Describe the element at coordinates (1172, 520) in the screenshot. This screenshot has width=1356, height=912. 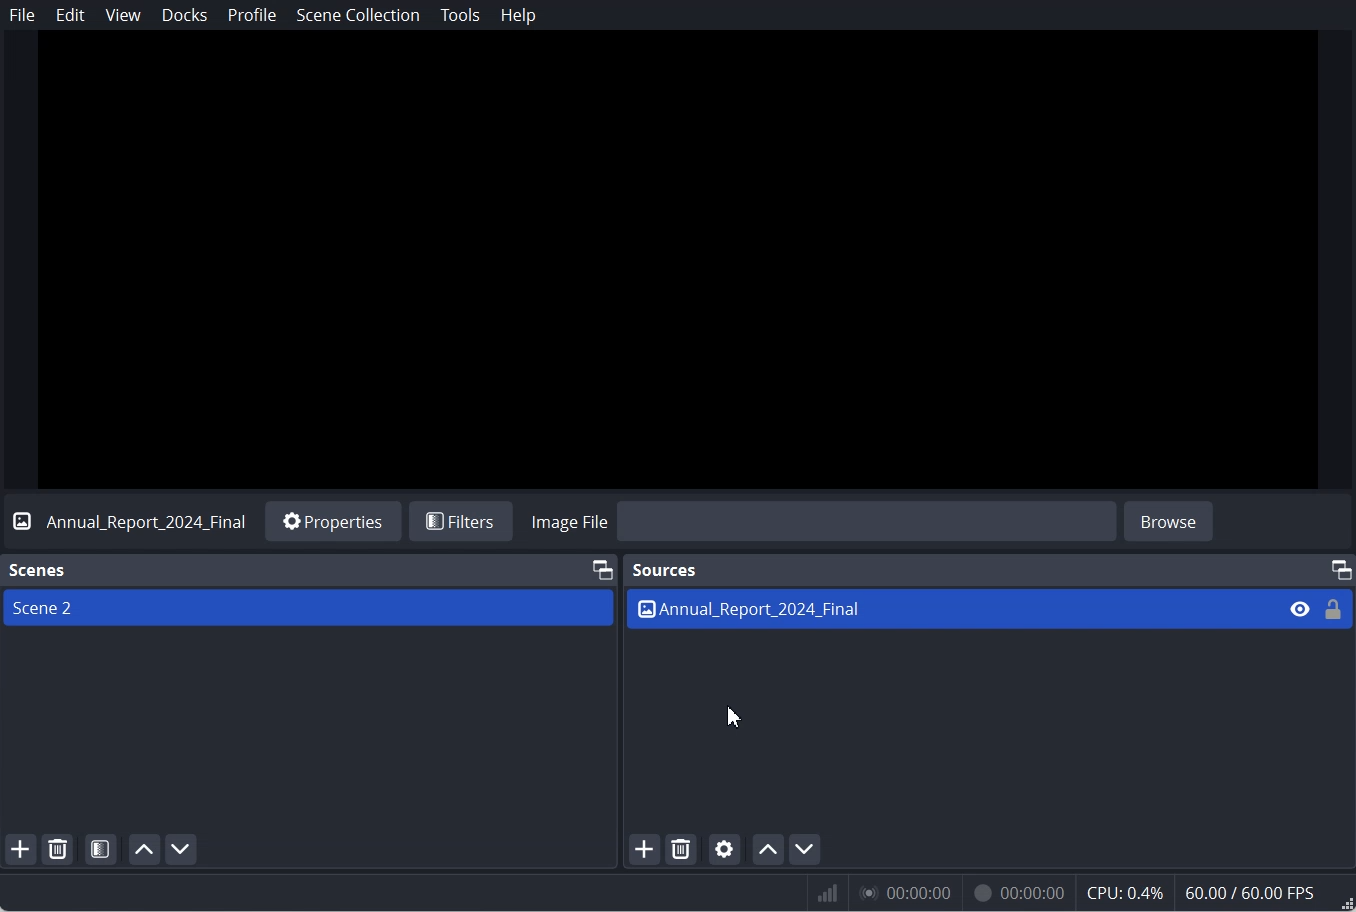
I see `browse` at that location.